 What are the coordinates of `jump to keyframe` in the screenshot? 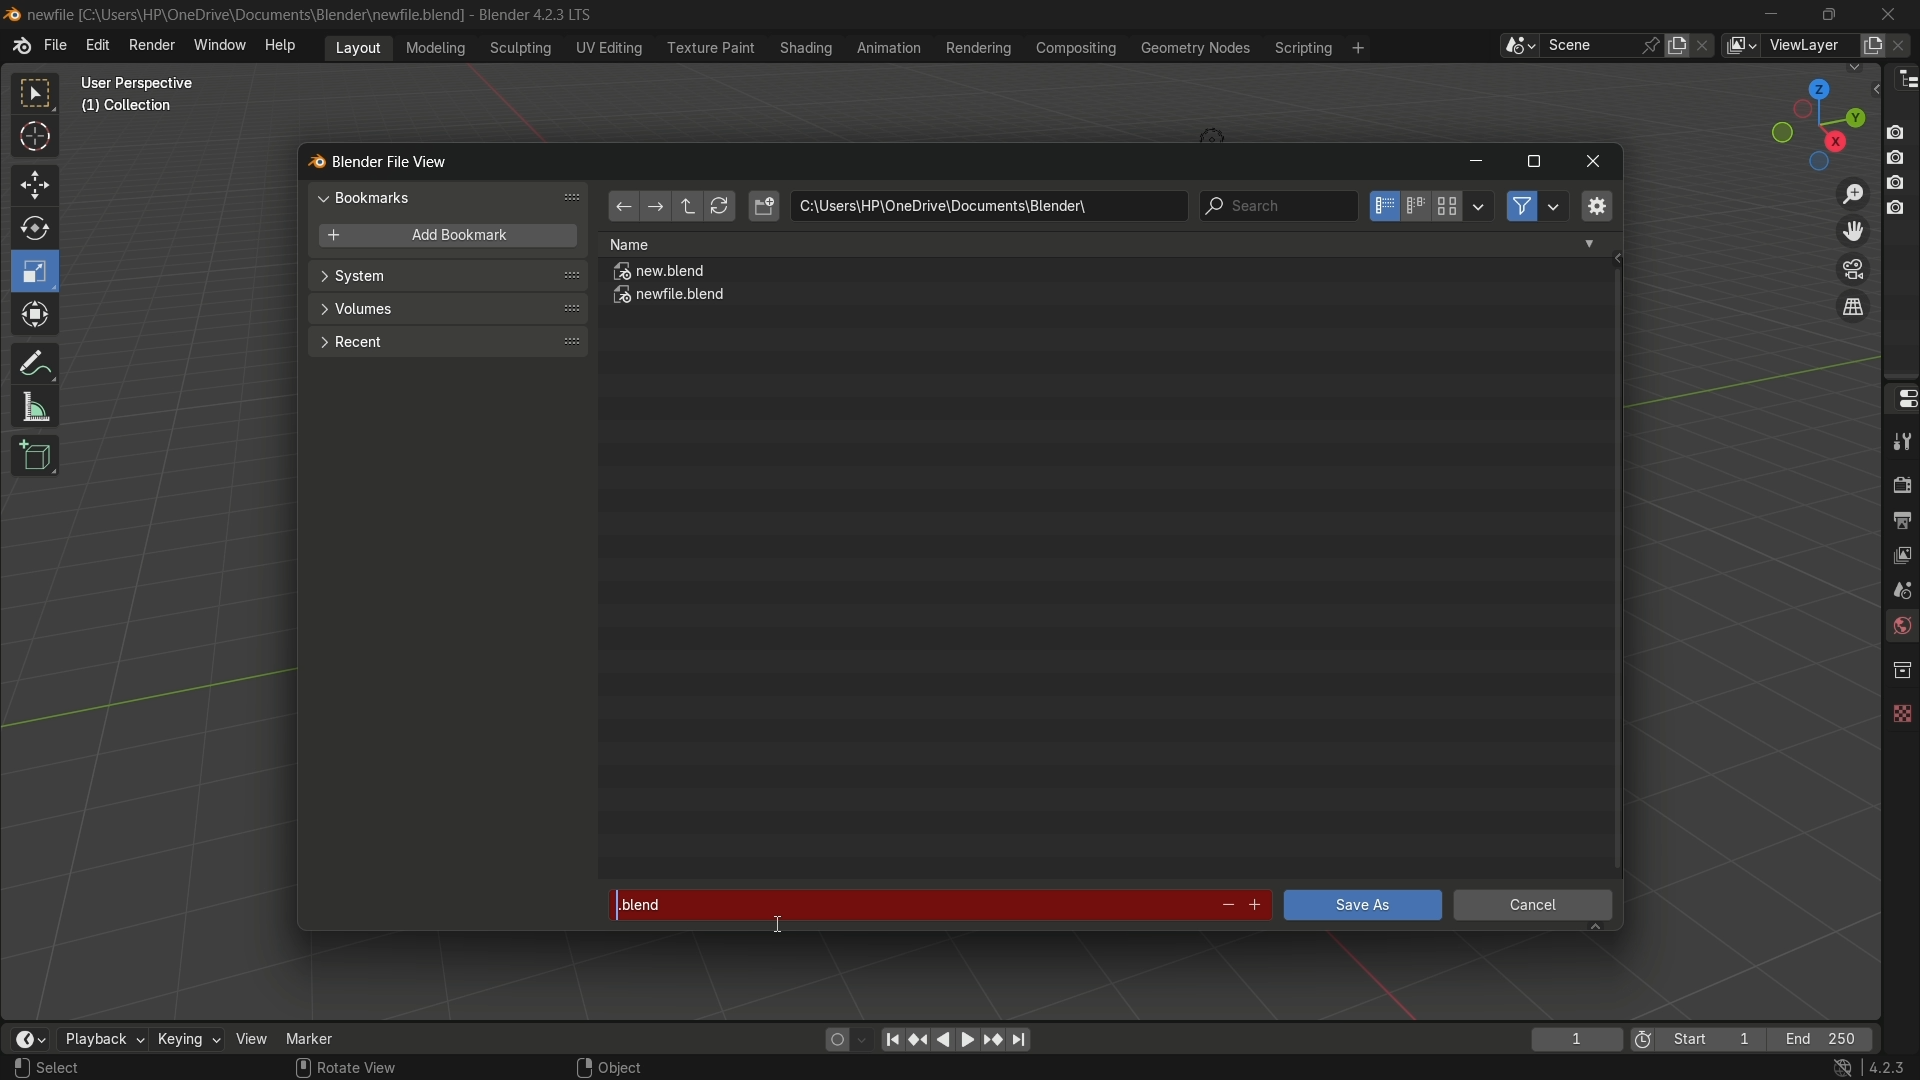 It's located at (919, 1037).